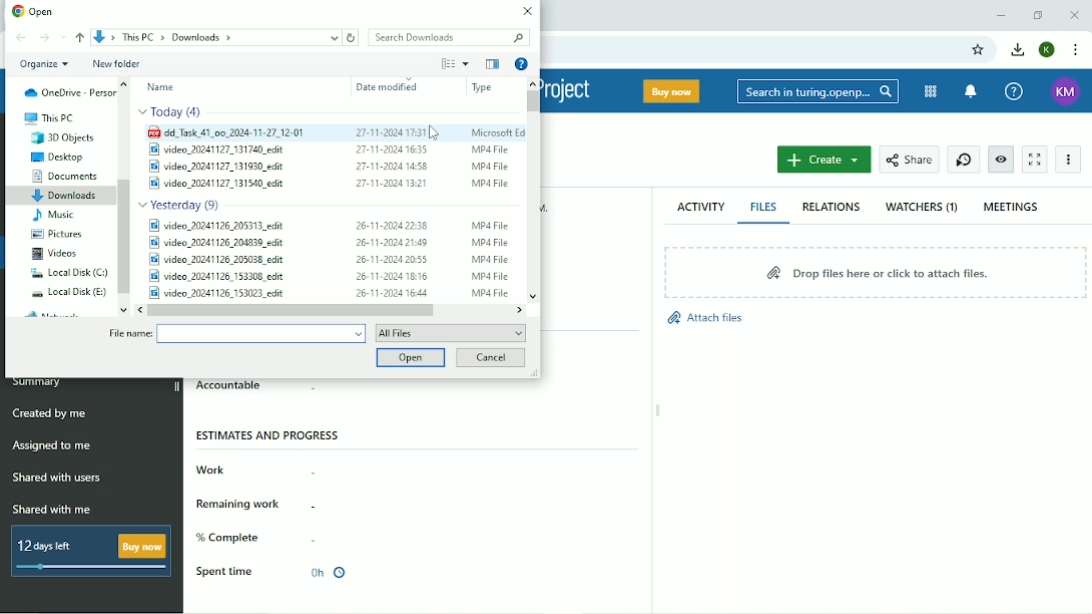  I want to click on Watchers 1, so click(922, 208).